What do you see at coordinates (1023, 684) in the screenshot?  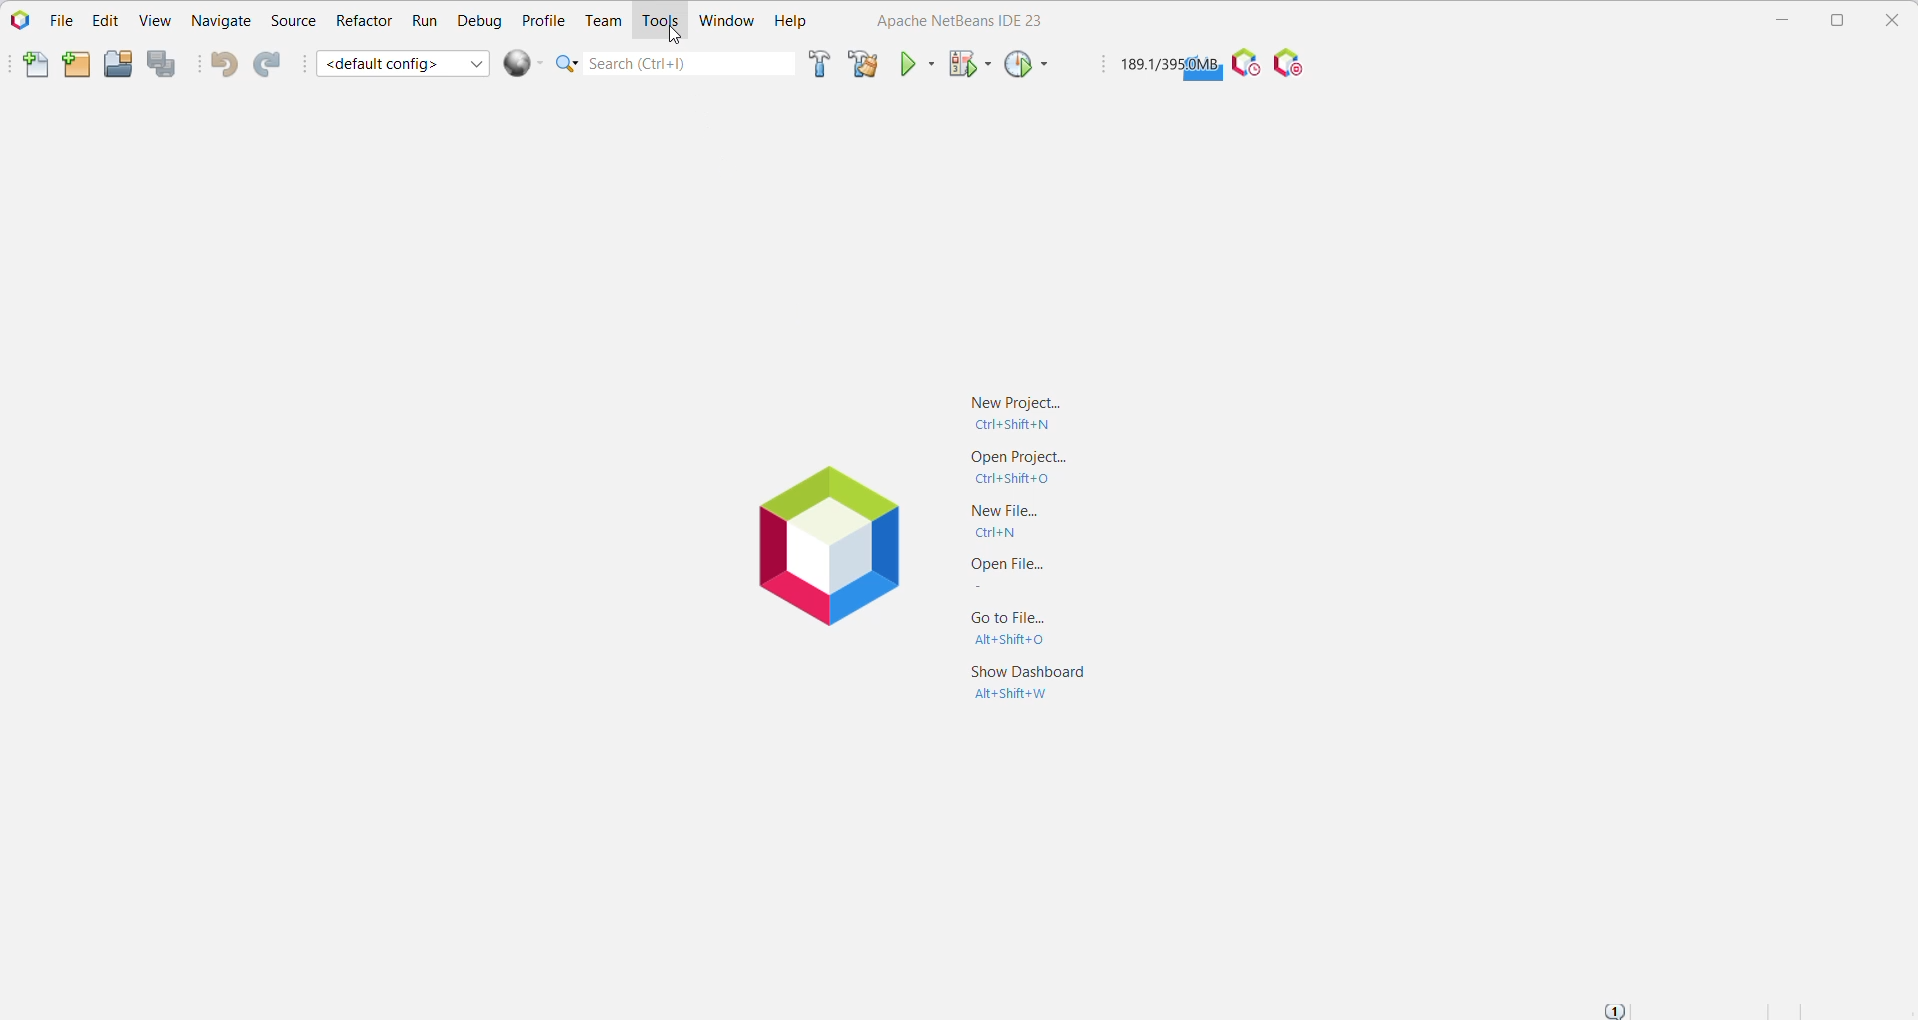 I see `Show Dashboard` at bounding box center [1023, 684].